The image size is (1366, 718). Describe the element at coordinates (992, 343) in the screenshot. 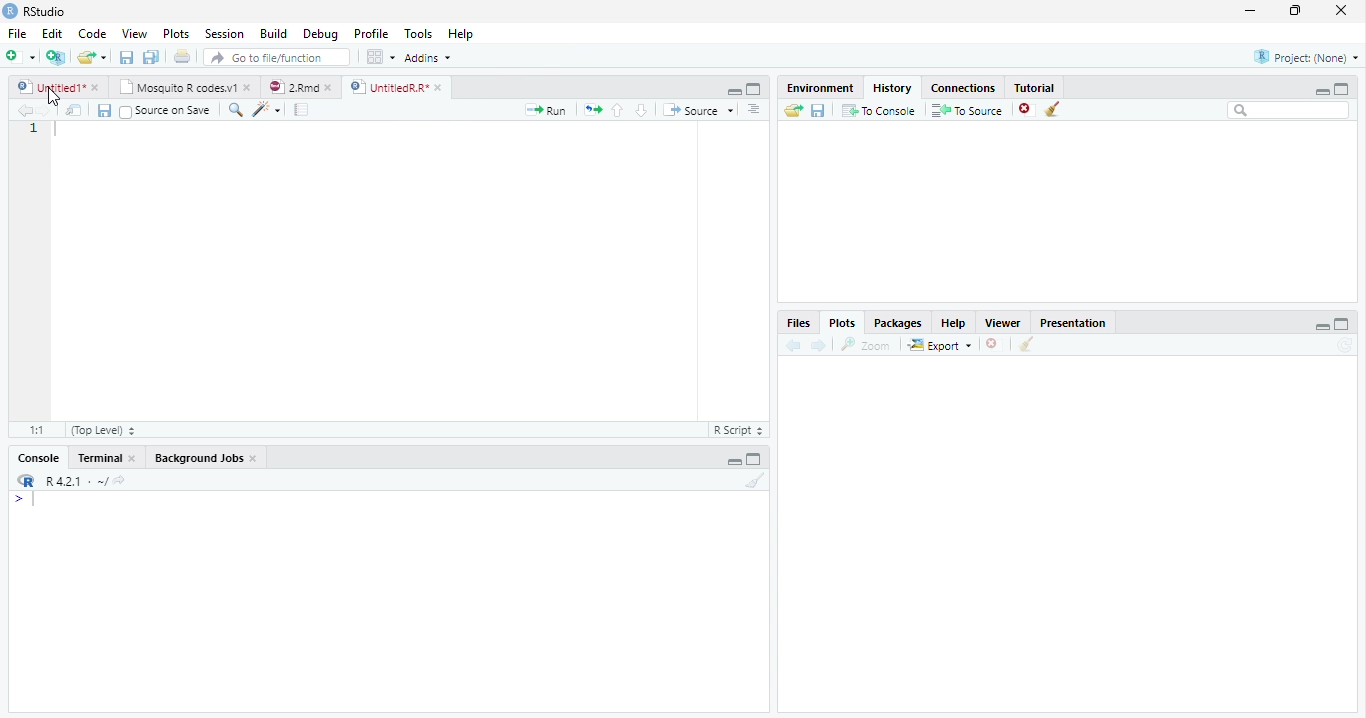

I see `Delete` at that location.